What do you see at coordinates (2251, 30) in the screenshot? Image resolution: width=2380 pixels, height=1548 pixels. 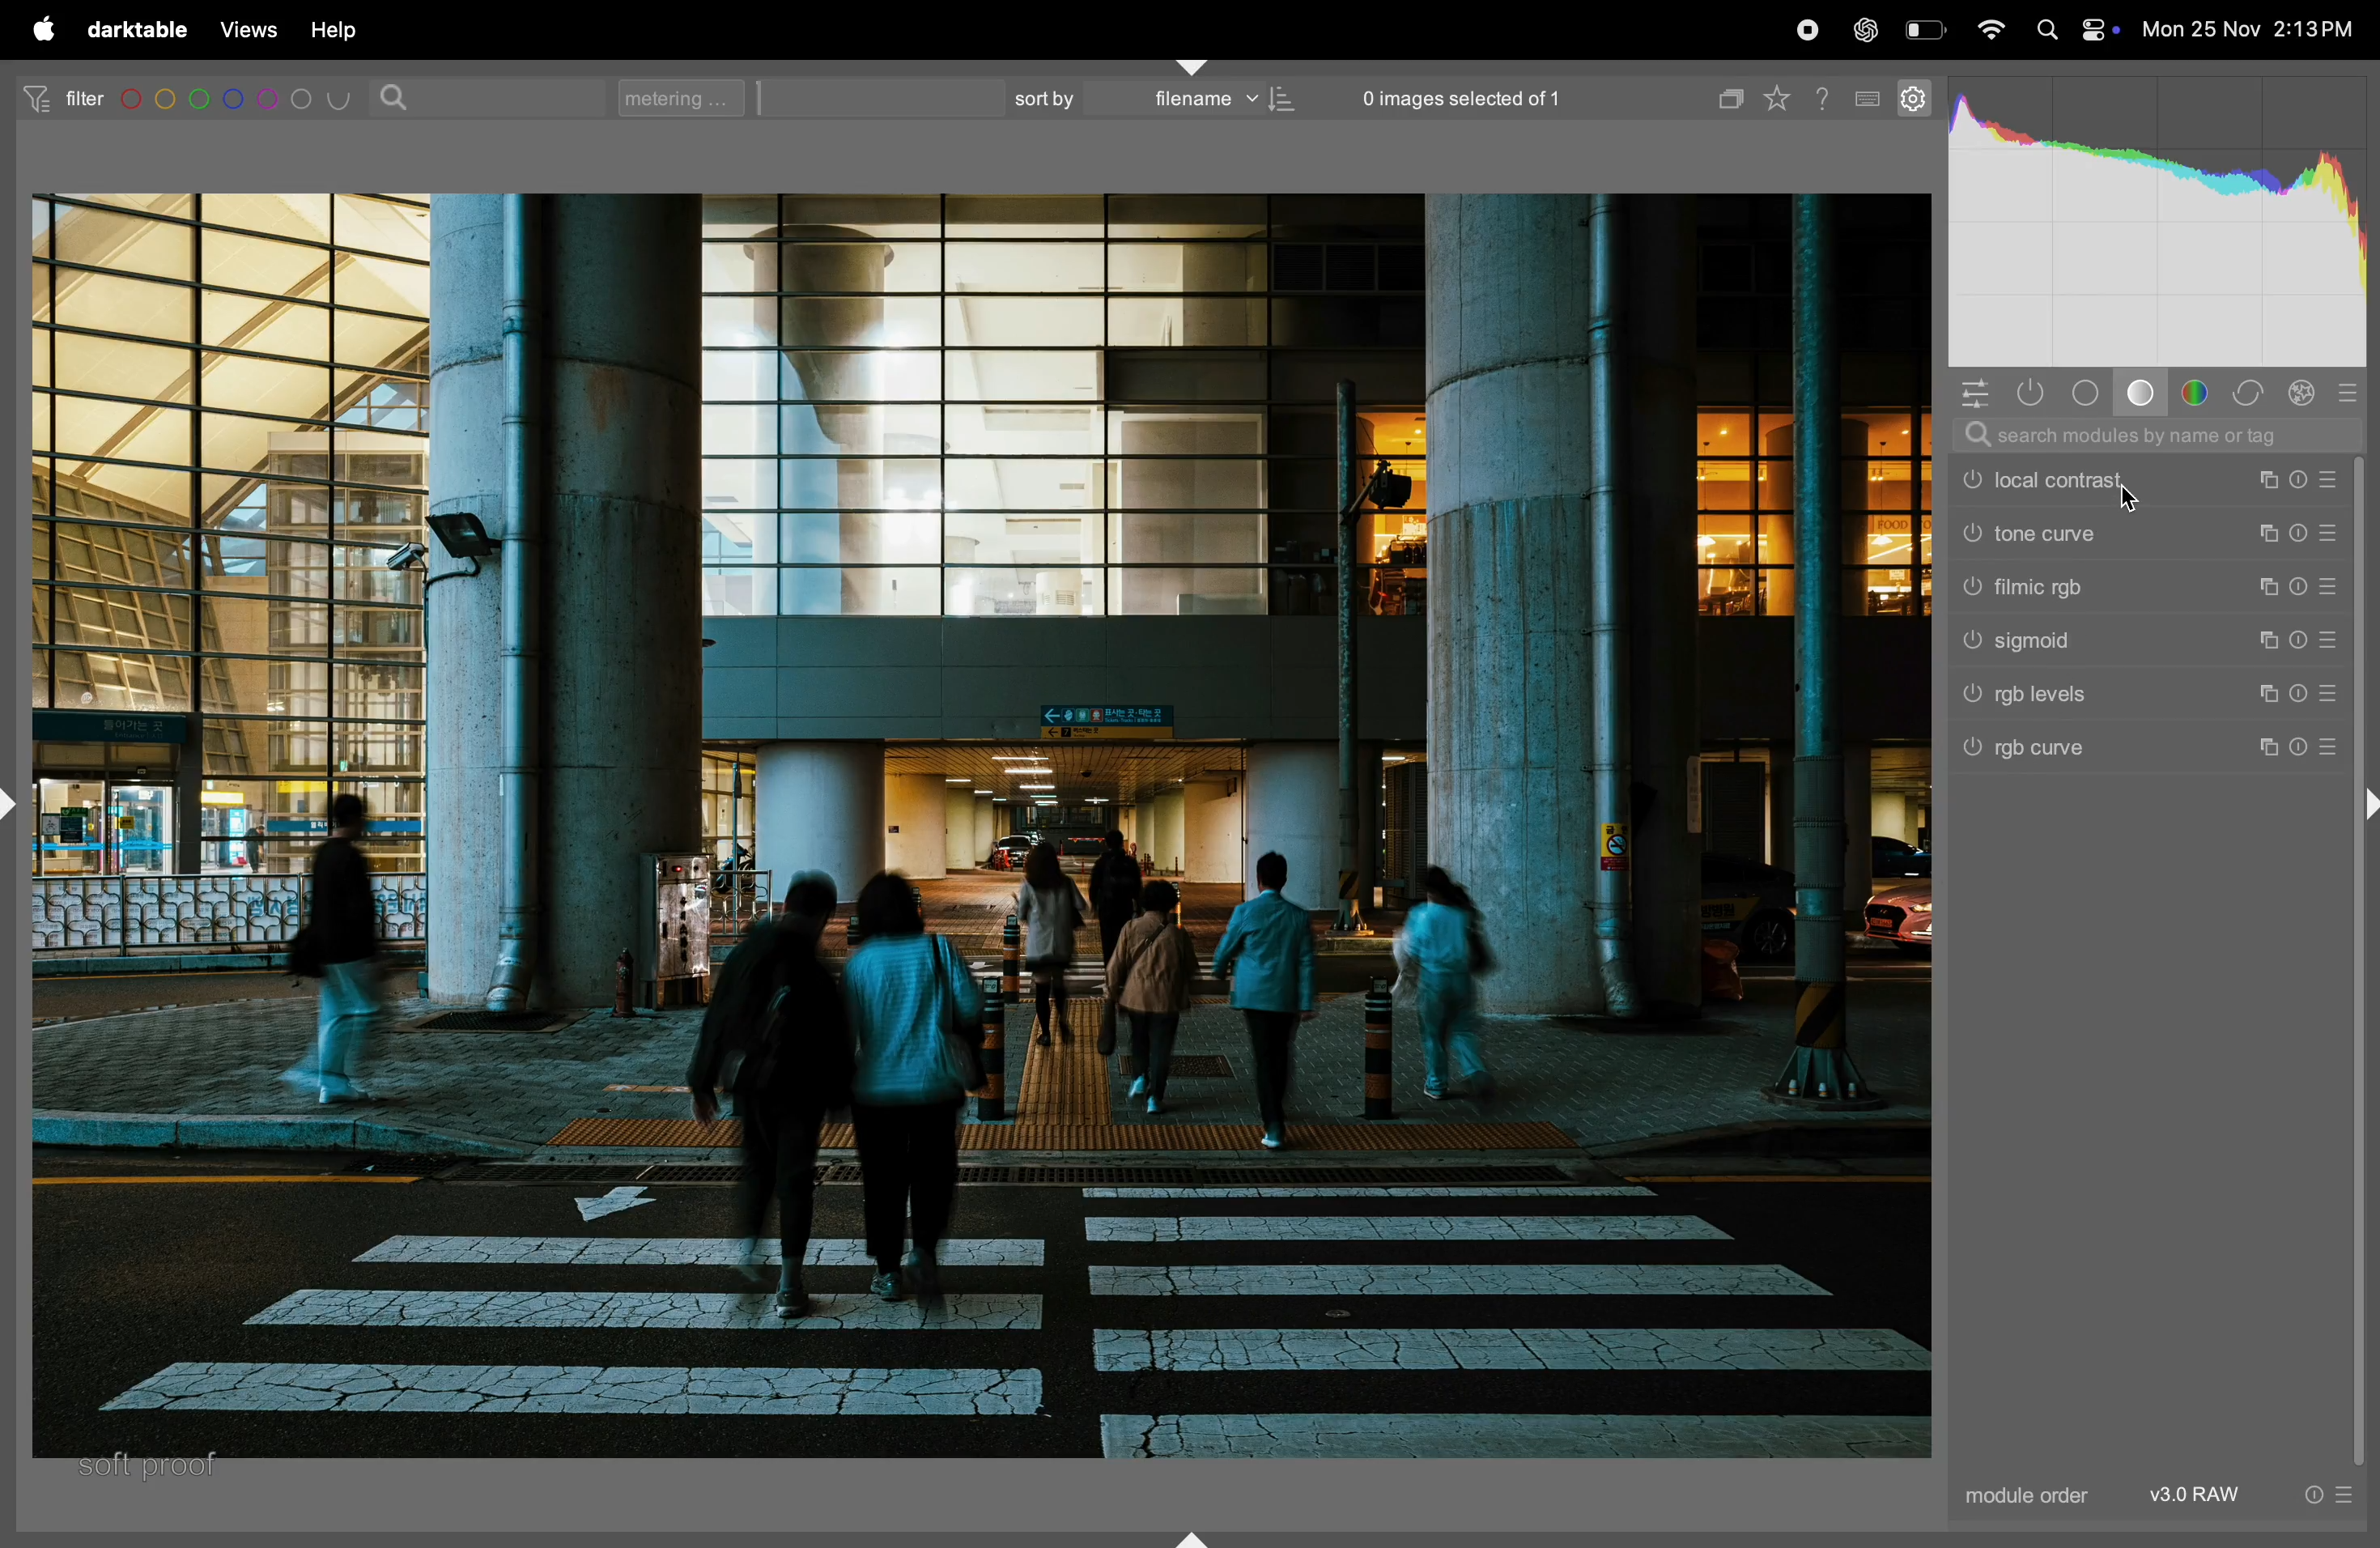 I see `date and time` at bounding box center [2251, 30].